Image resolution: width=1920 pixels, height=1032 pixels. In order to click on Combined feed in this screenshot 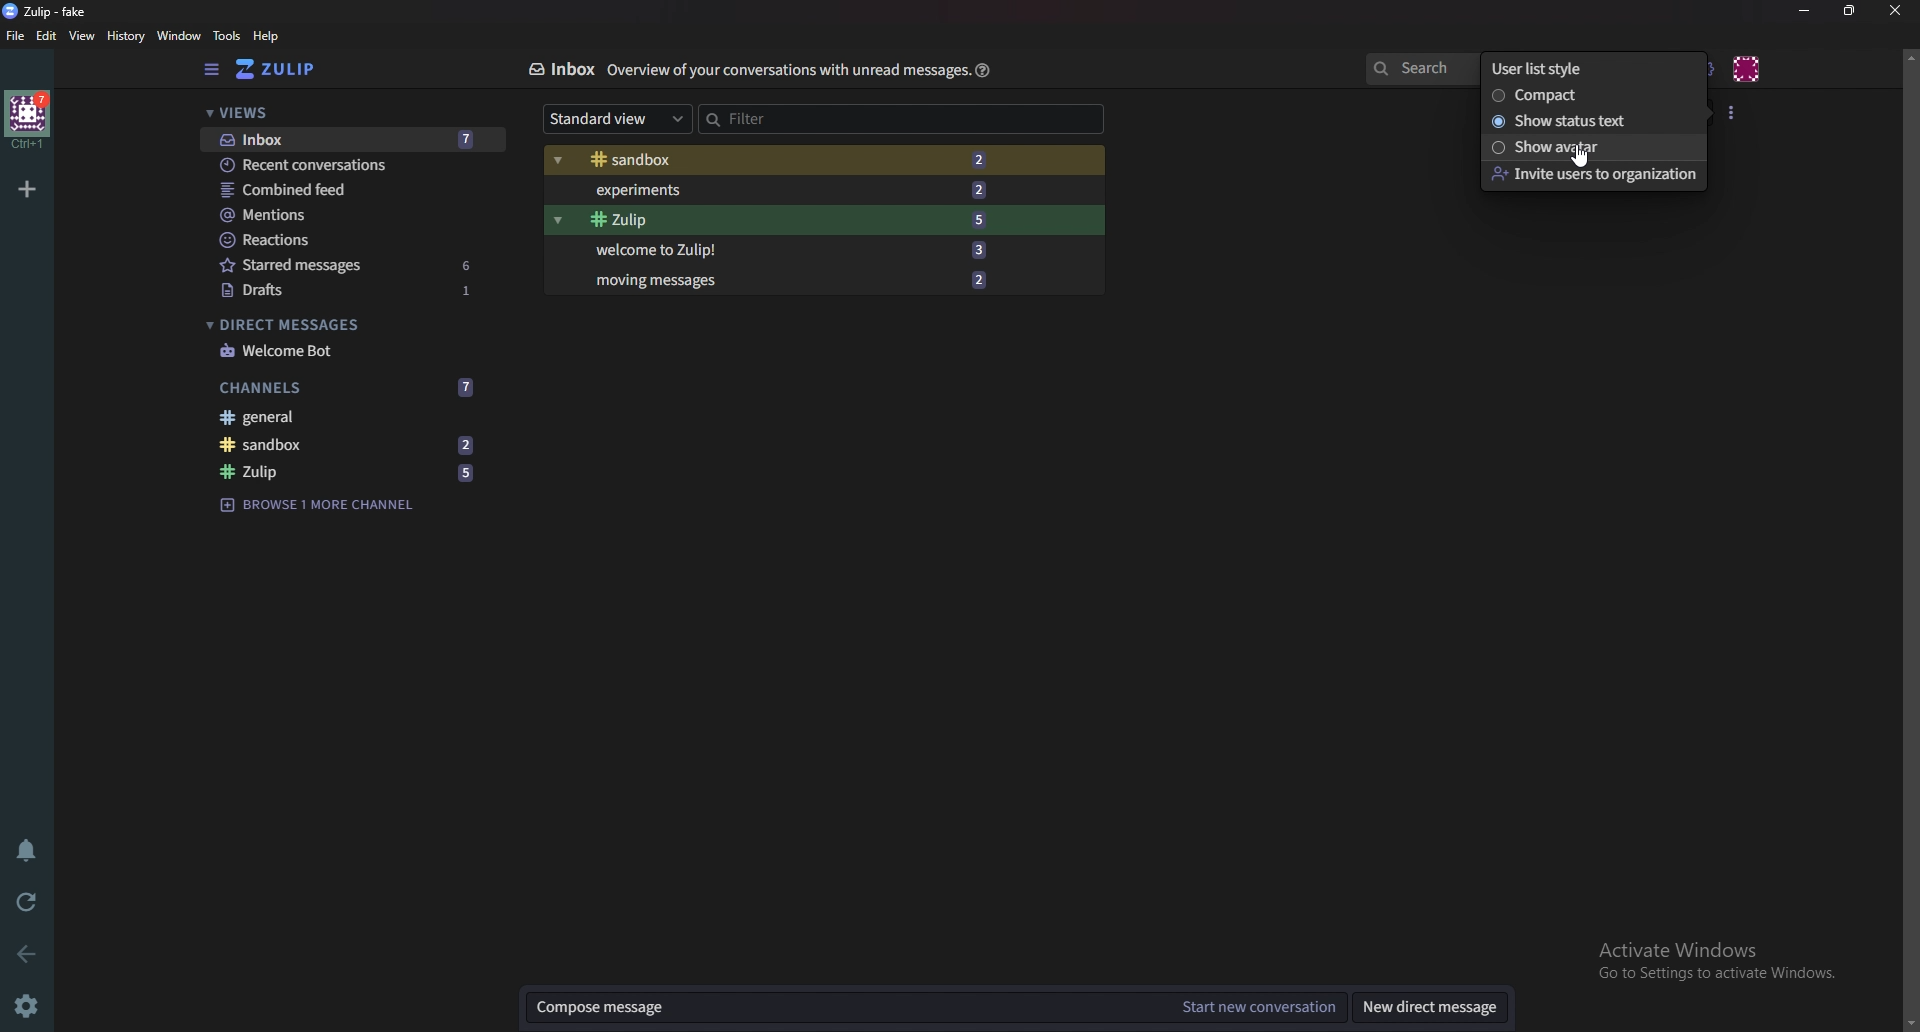, I will do `click(350, 190)`.